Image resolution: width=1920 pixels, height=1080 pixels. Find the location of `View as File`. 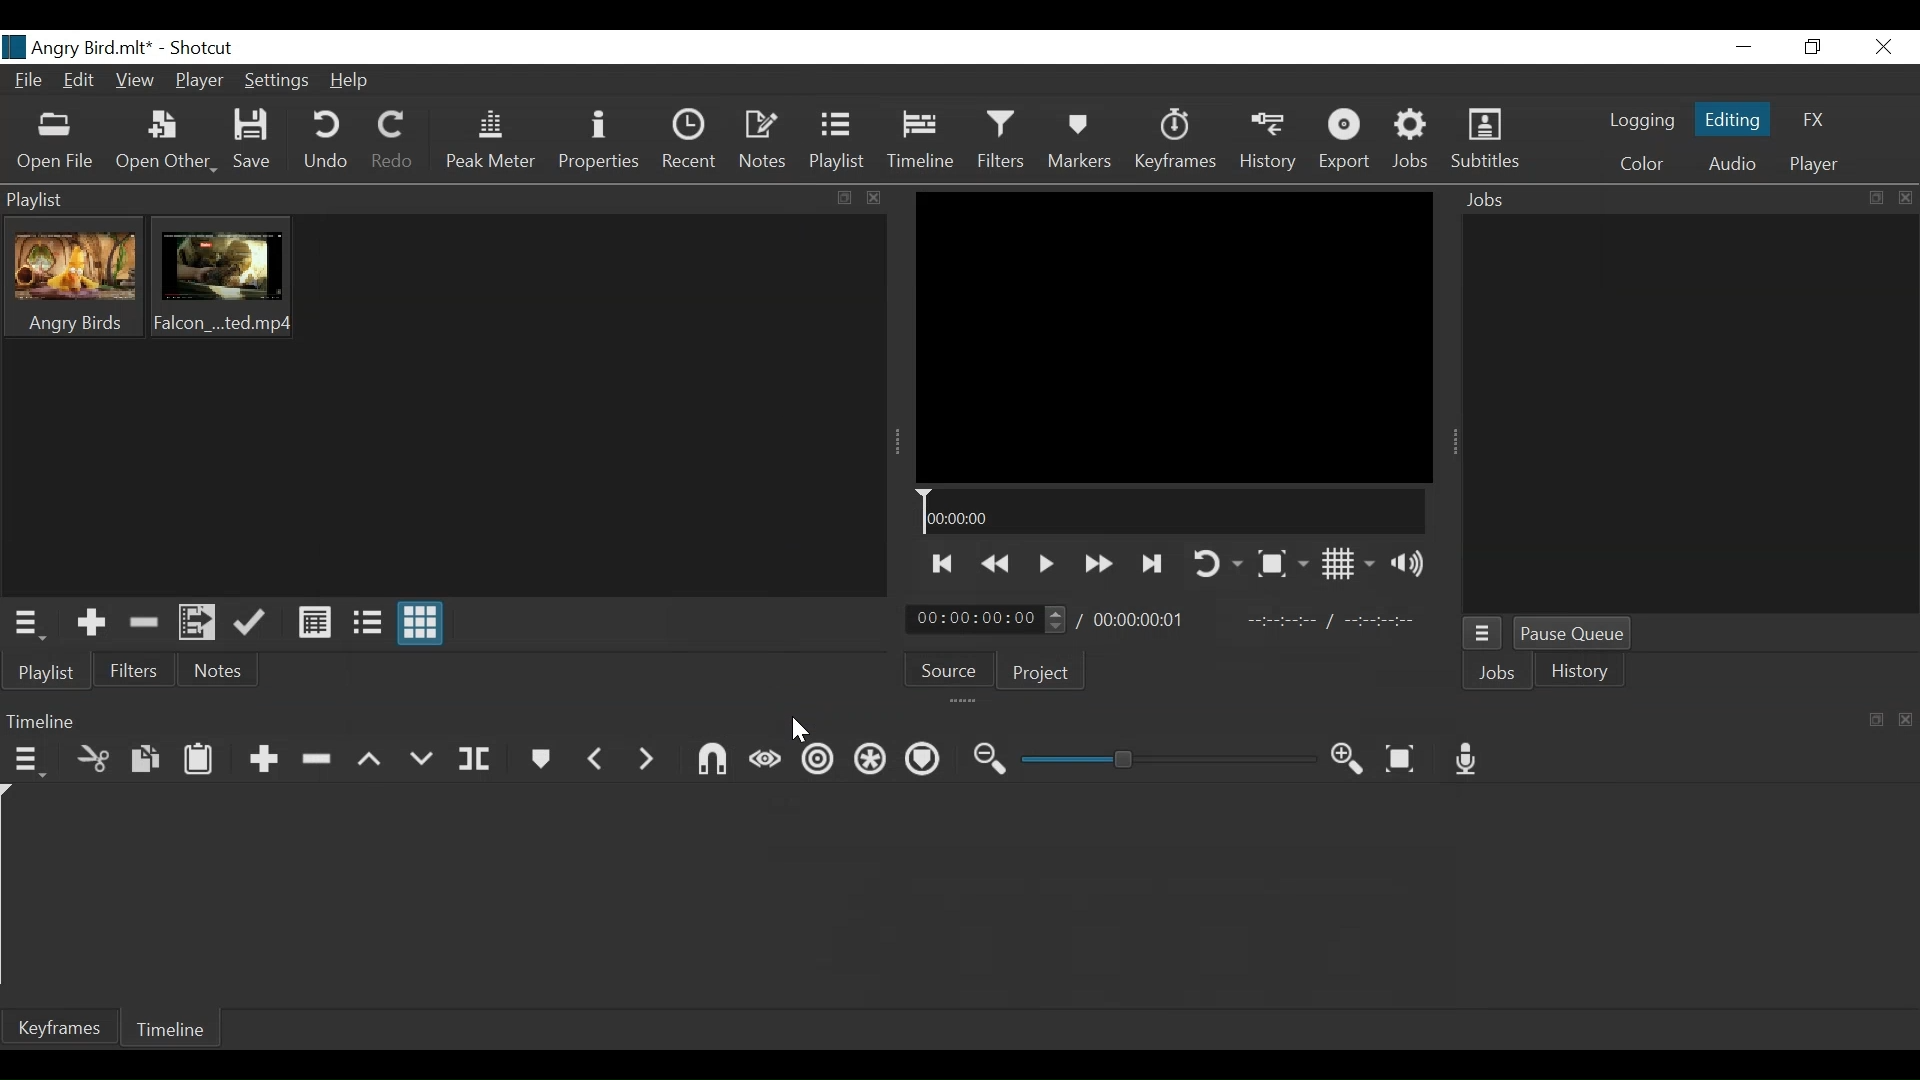

View as File is located at coordinates (368, 623).